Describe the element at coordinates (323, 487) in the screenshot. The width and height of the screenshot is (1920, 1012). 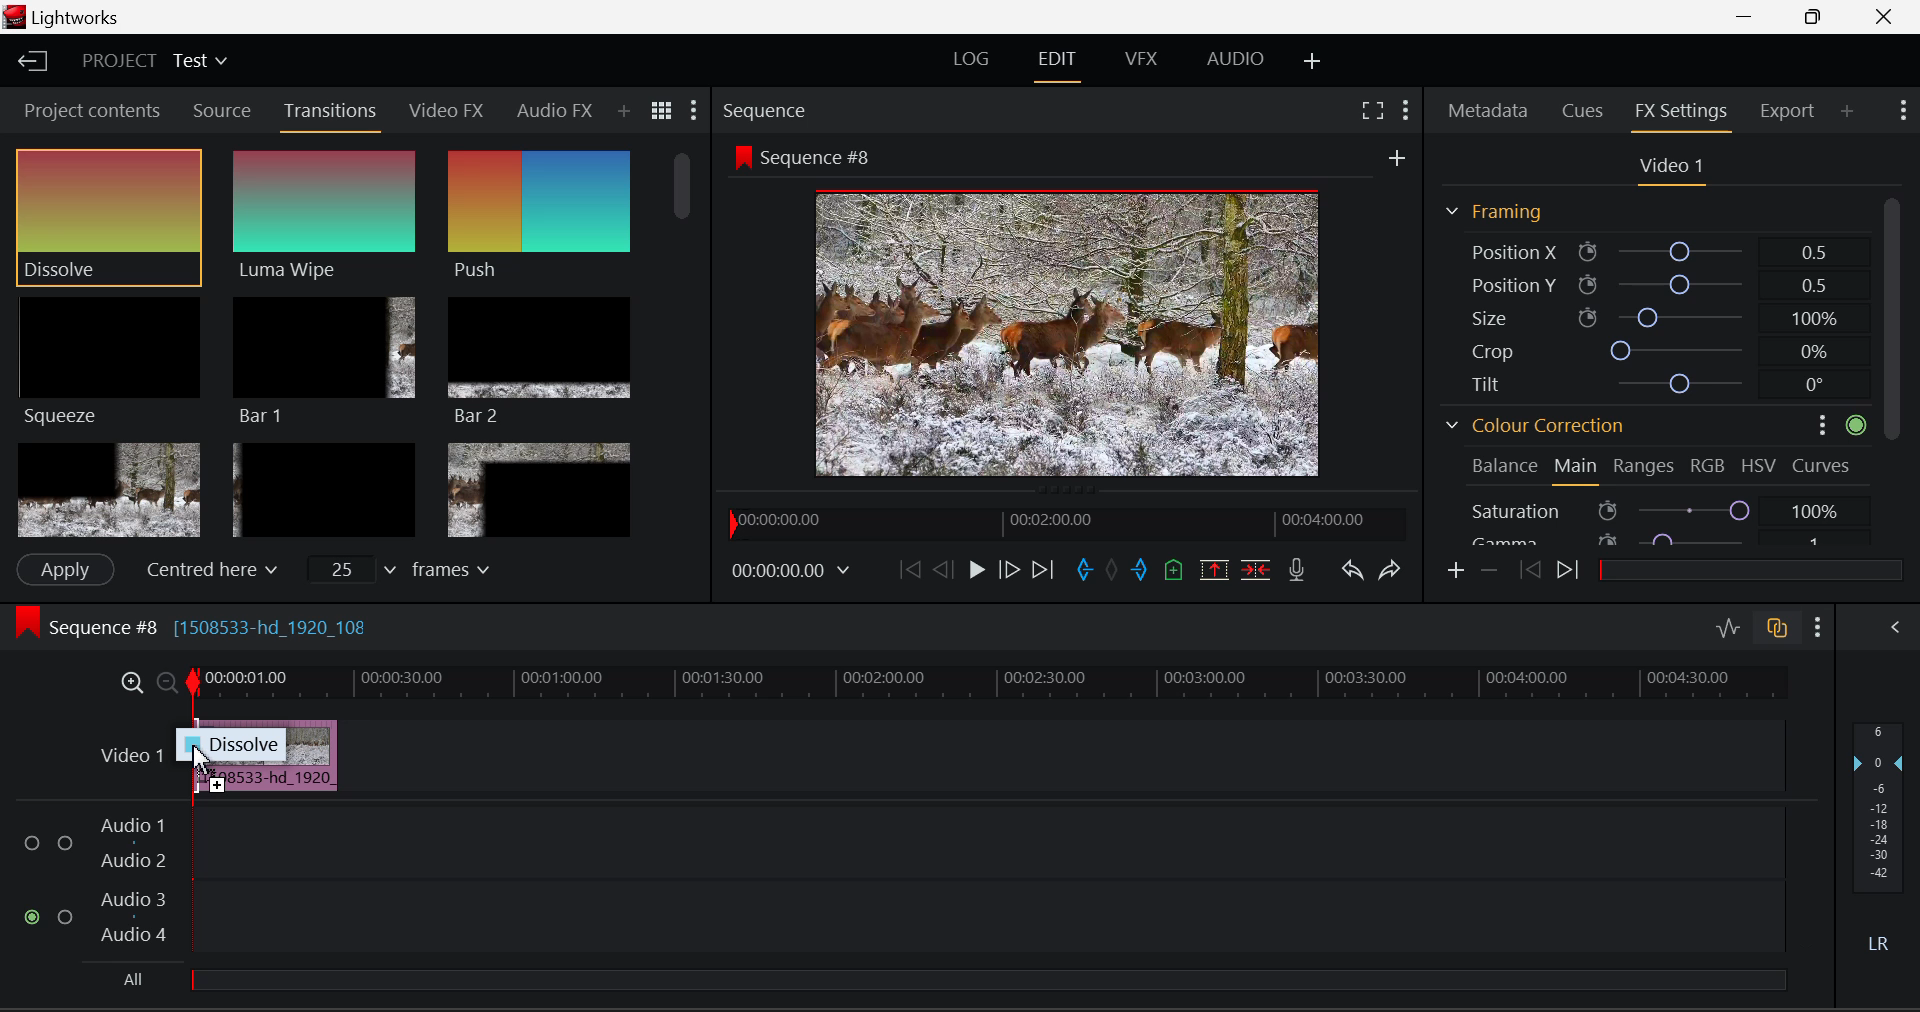
I see `Box 2` at that location.